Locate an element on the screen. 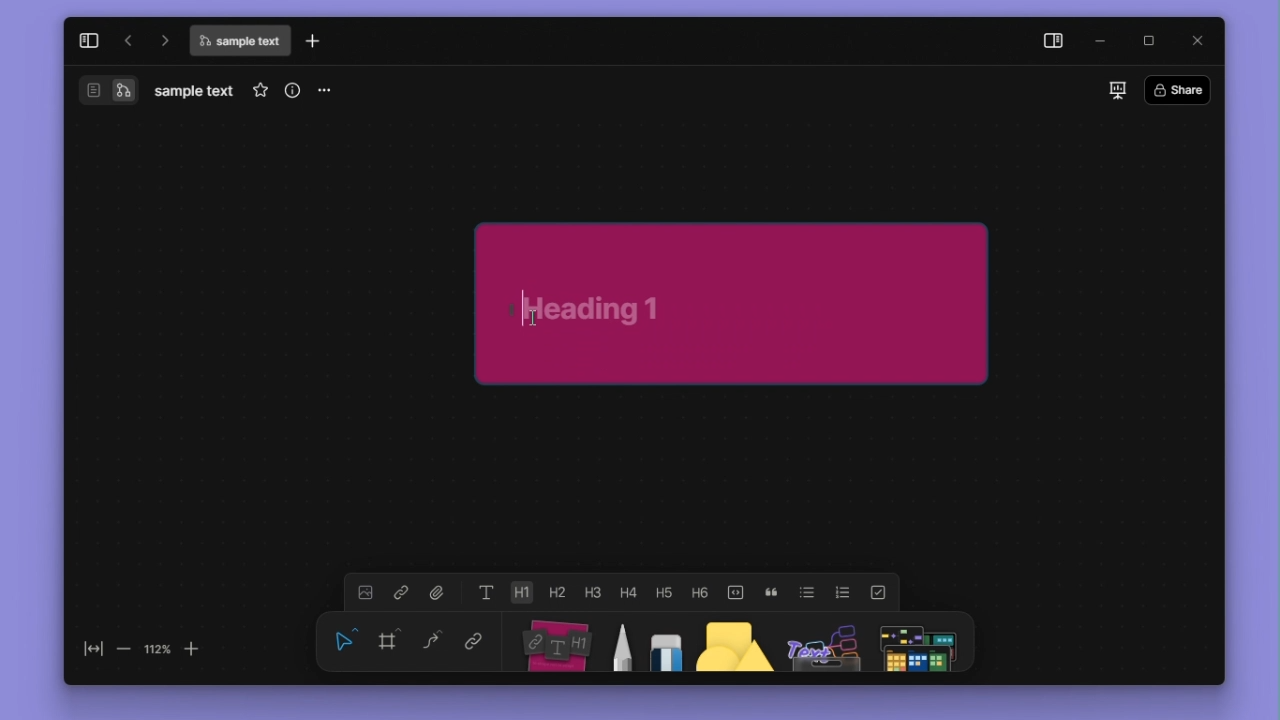 Image resolution: width=1280 pixels, height=720 pixels. pen is located at coordinates (625, 642).